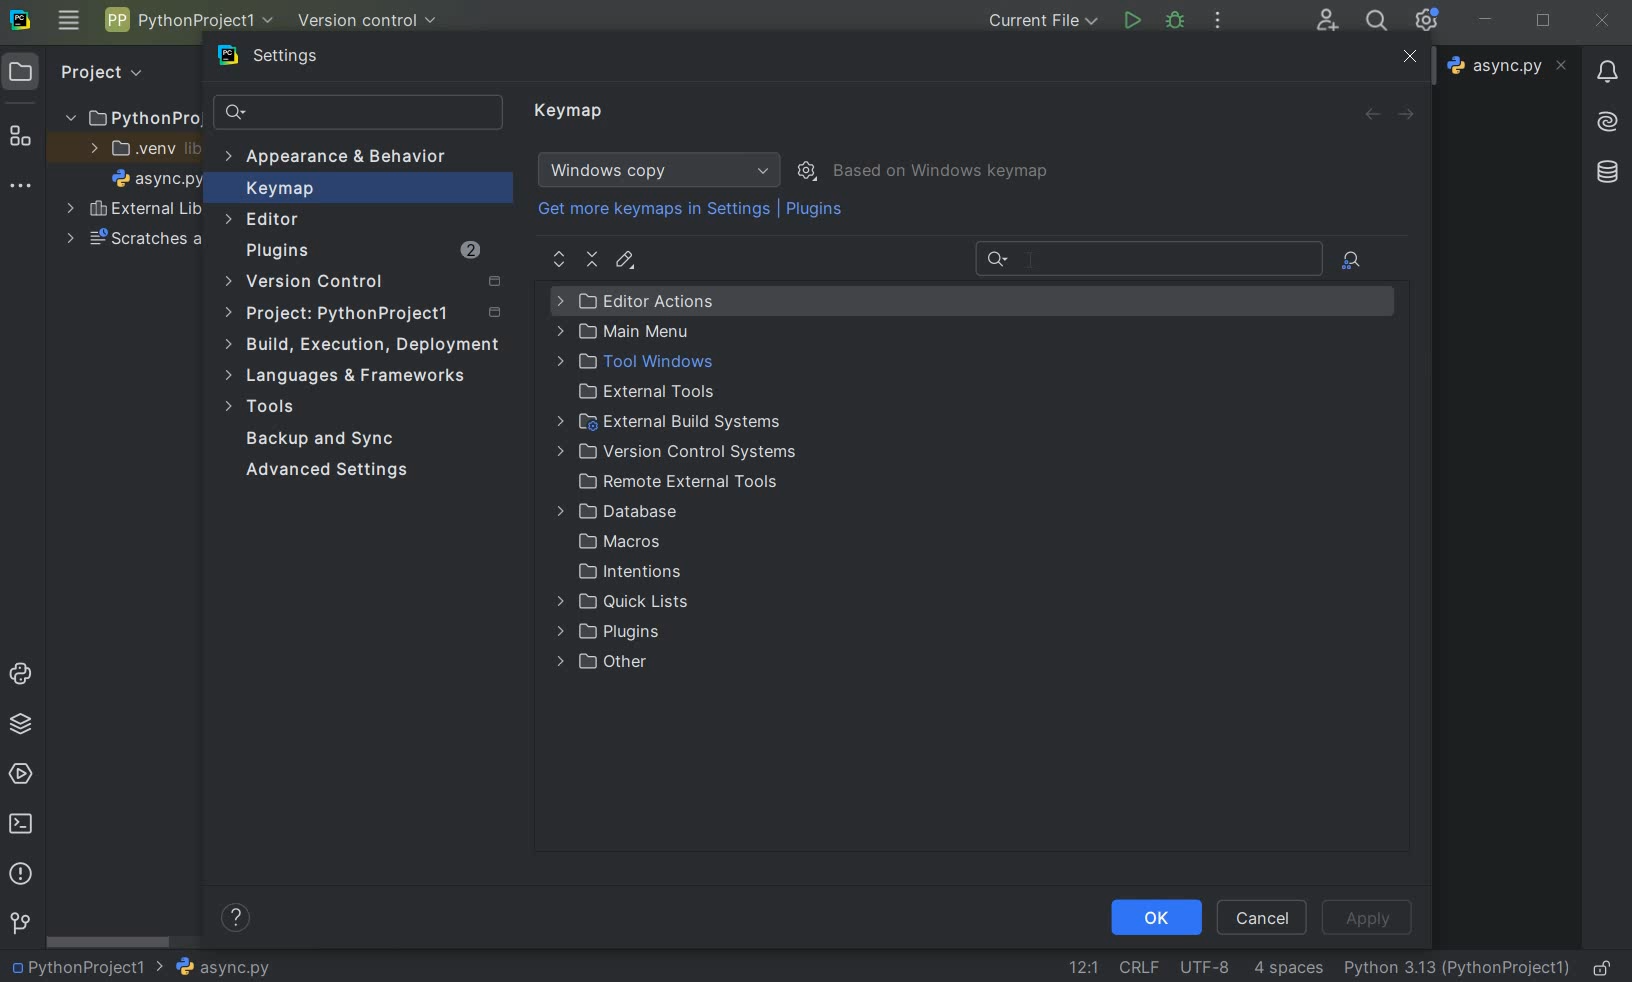 The image size is (1632, 982). Describe the element at coordinates (366, 316) in the screenshot. I see `project` at that location.